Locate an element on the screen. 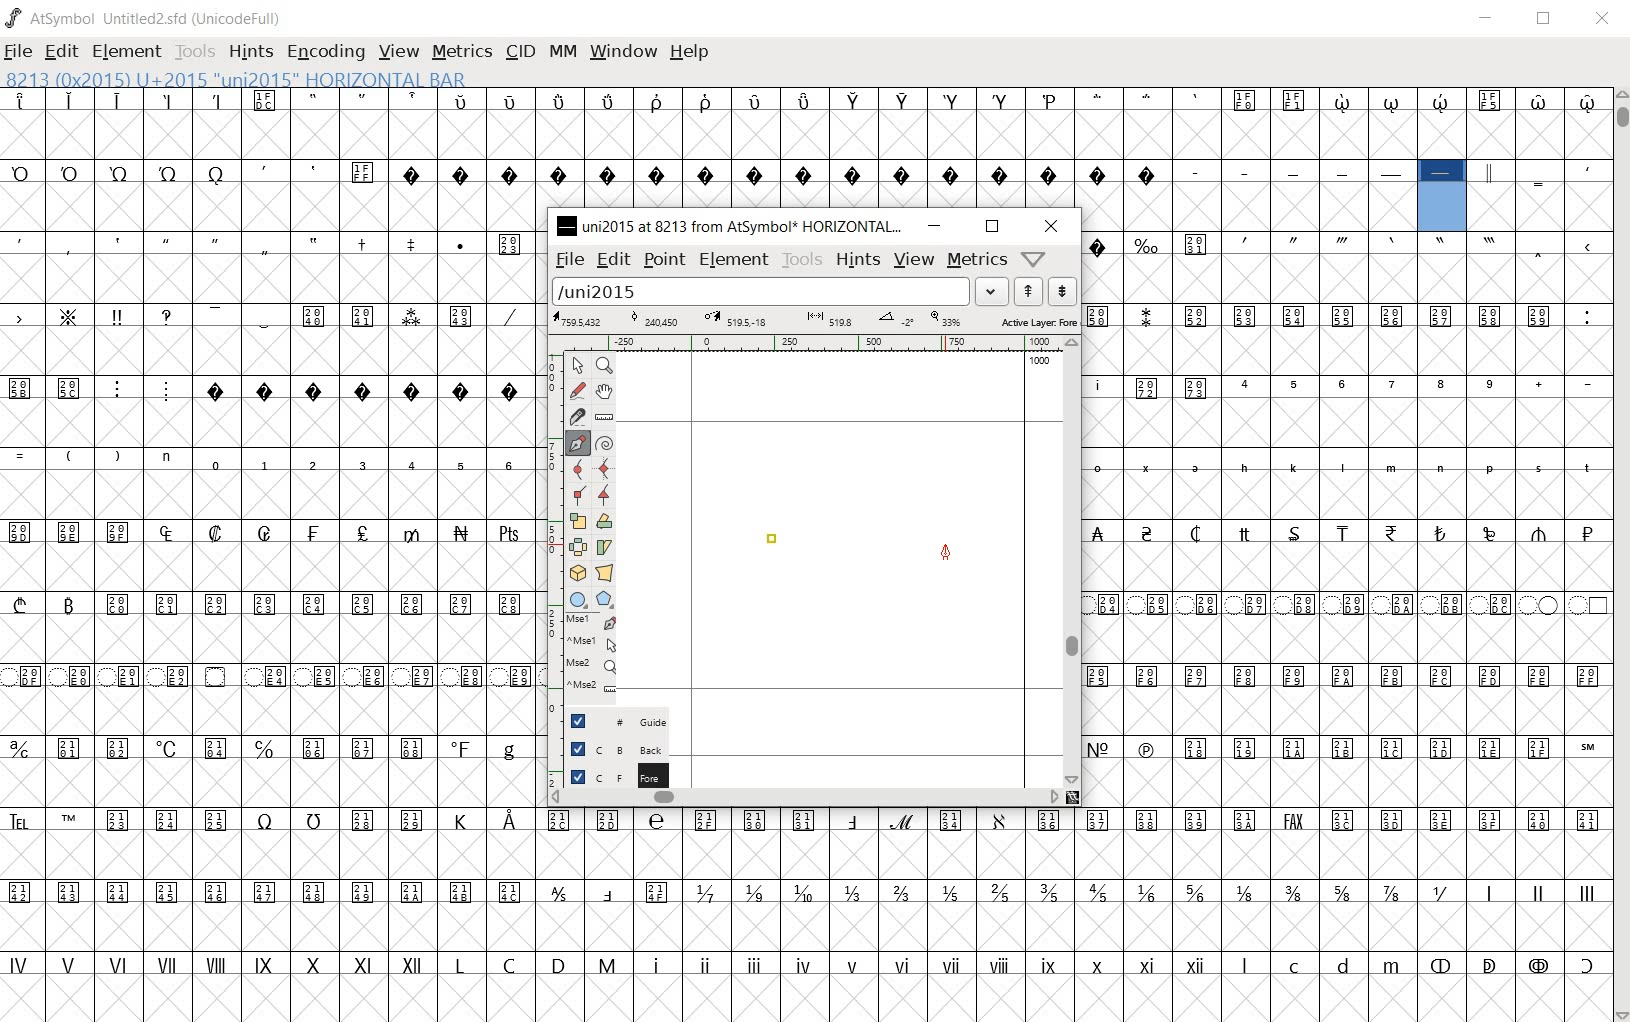 The image size is (1630, 1022). CID is located at coordinates (520, 51).